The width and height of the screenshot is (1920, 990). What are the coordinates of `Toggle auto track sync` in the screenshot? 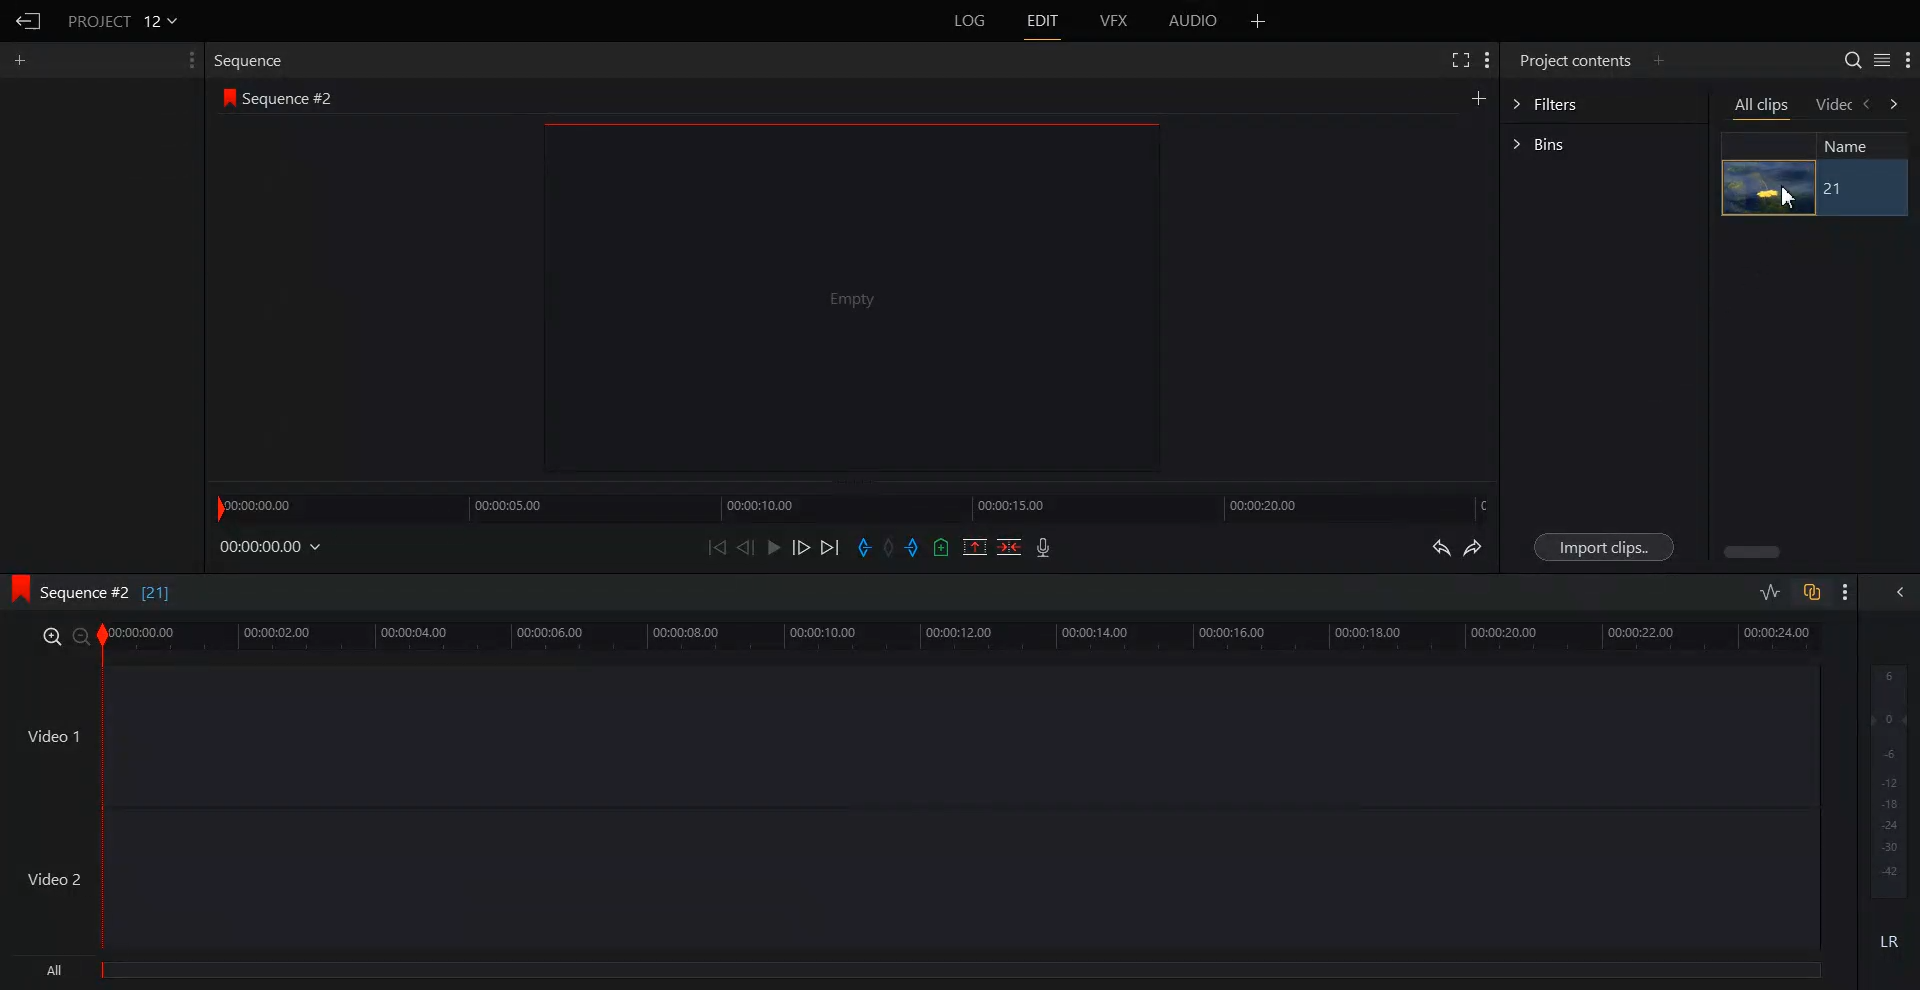 It's located at (1811, 592).